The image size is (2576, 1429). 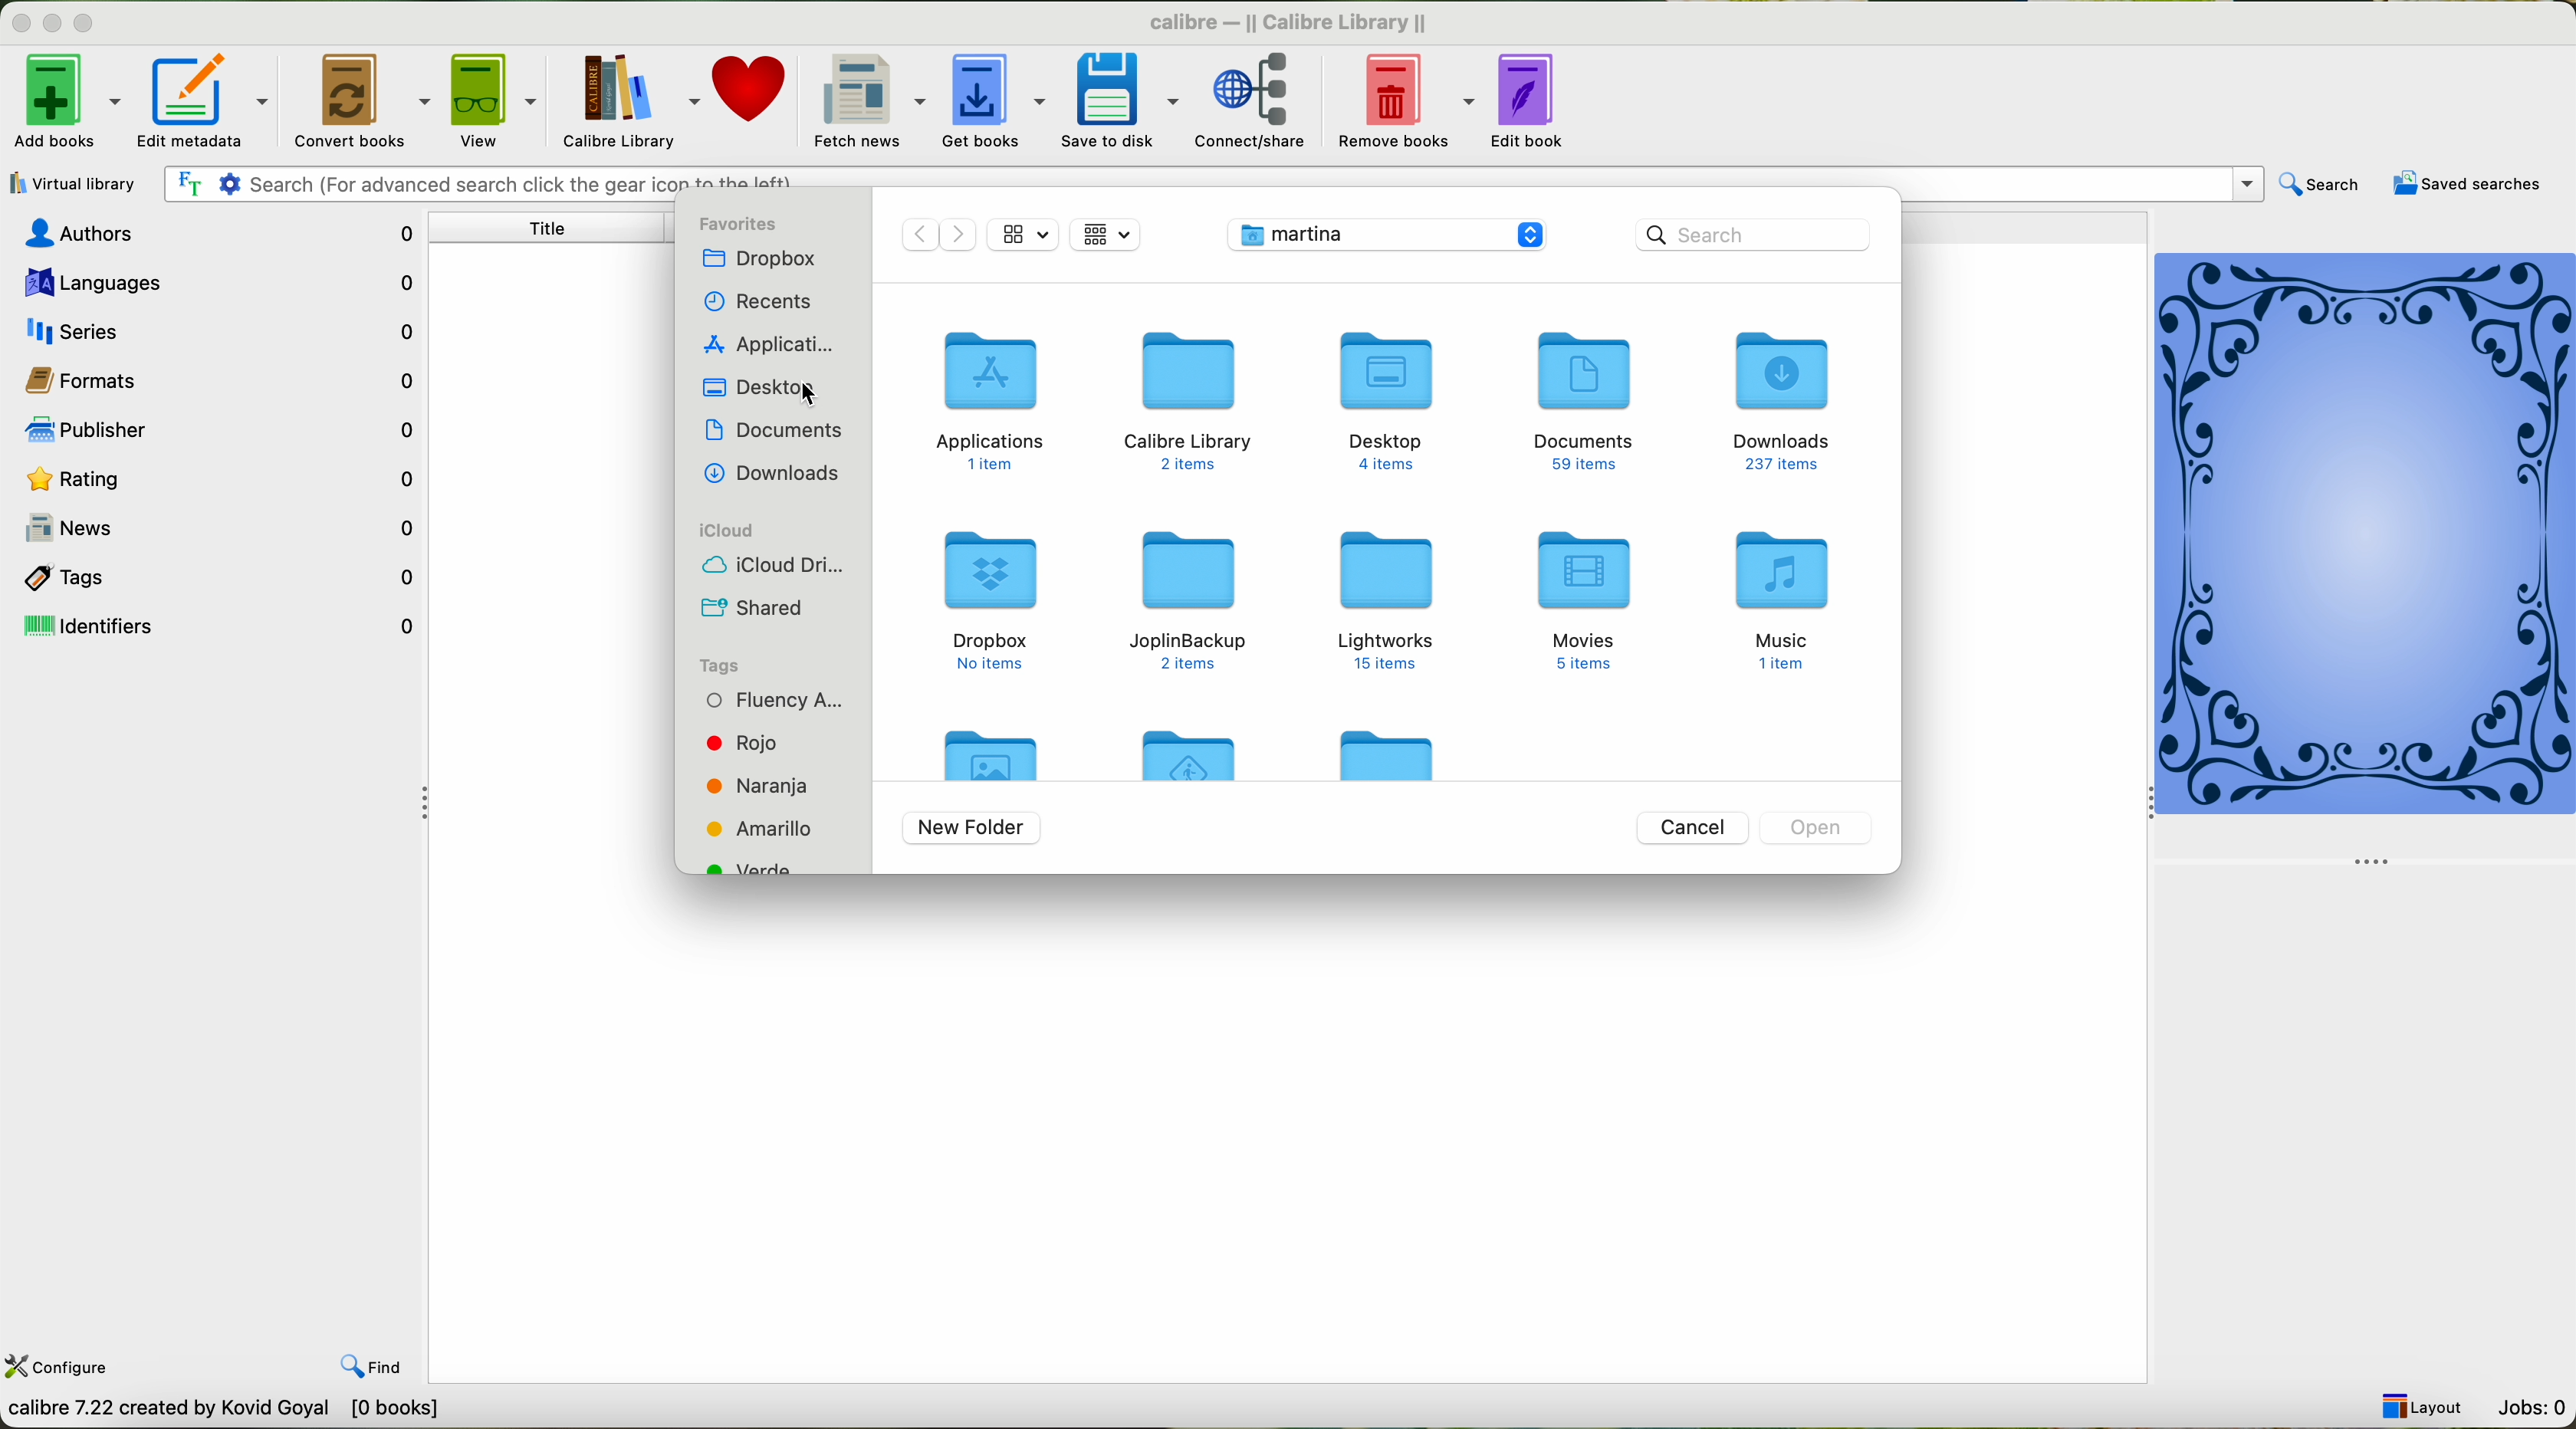 What do you see at coordinates (72, 183) in the screenshot?
I see `virtual library` at bounding box center [72, 183].